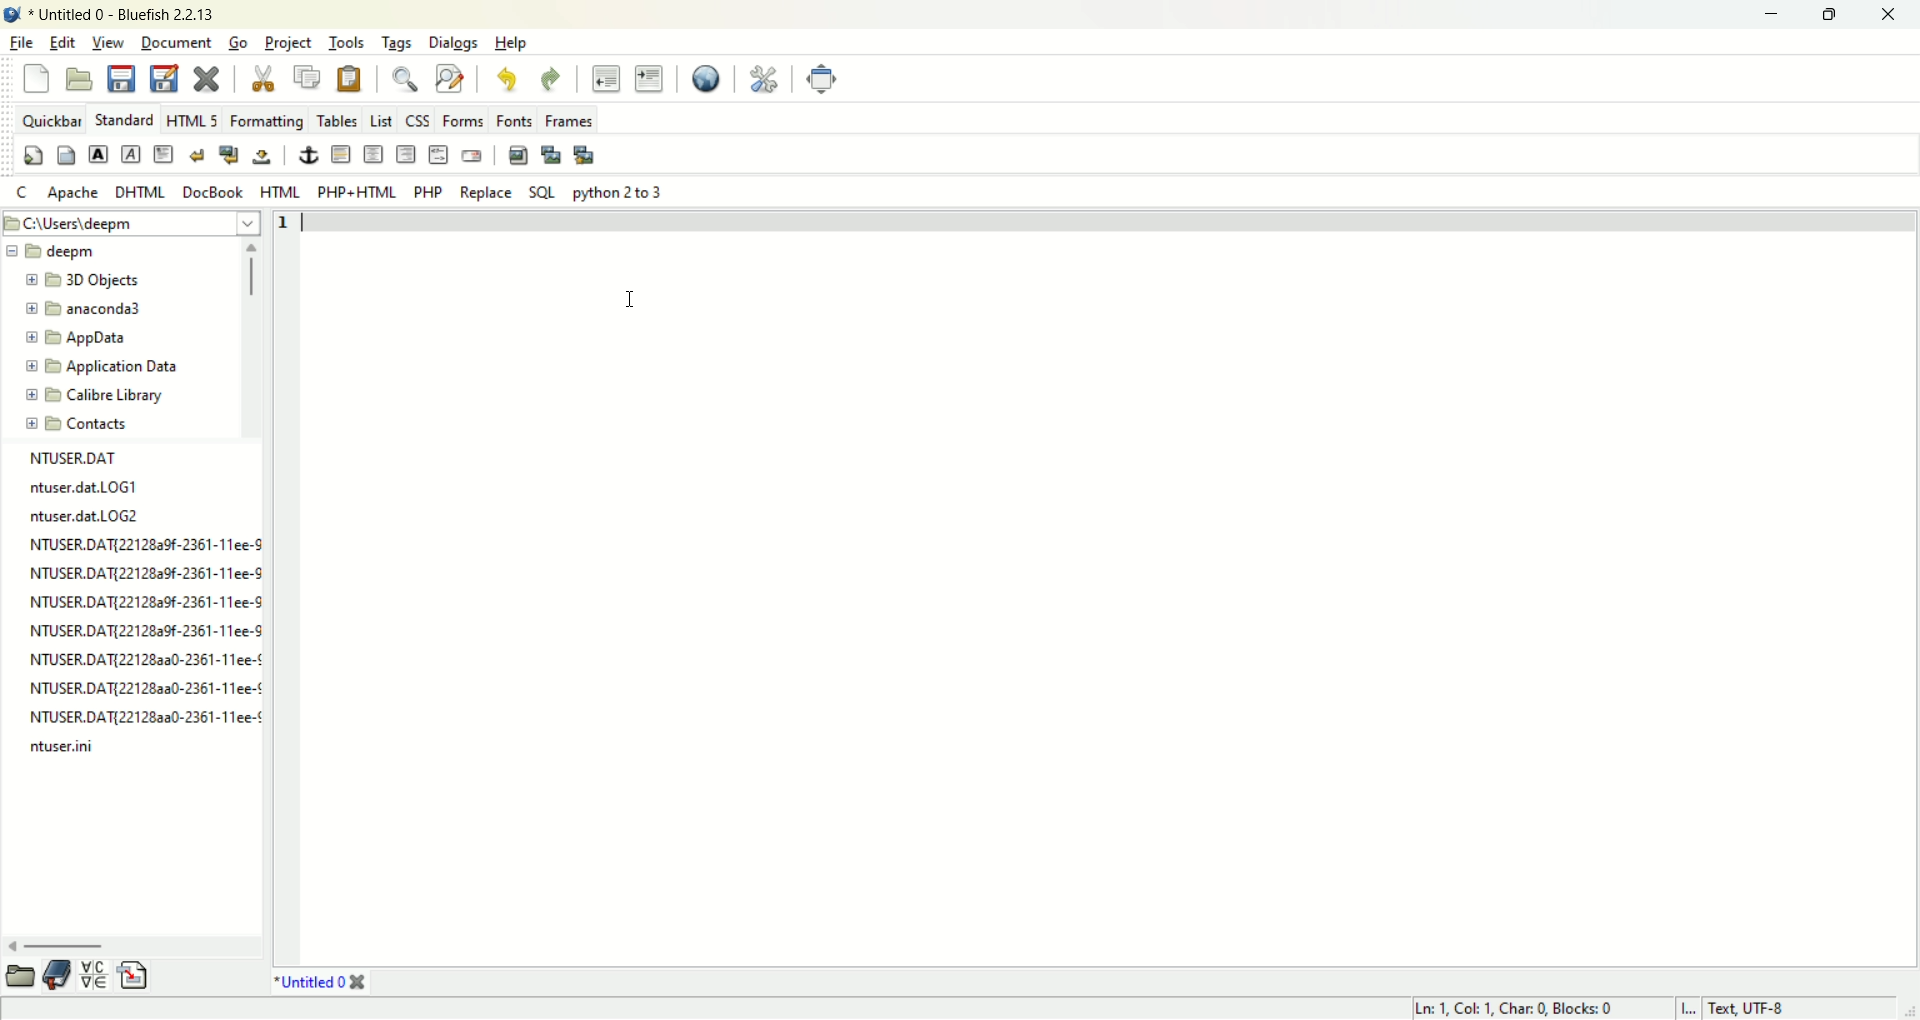 The width and height of the screenshot is (1920, 1020). What do you see at coordinates (824, 79) in the screenshot?
I see `full screen` at bounding box center [824, 79].